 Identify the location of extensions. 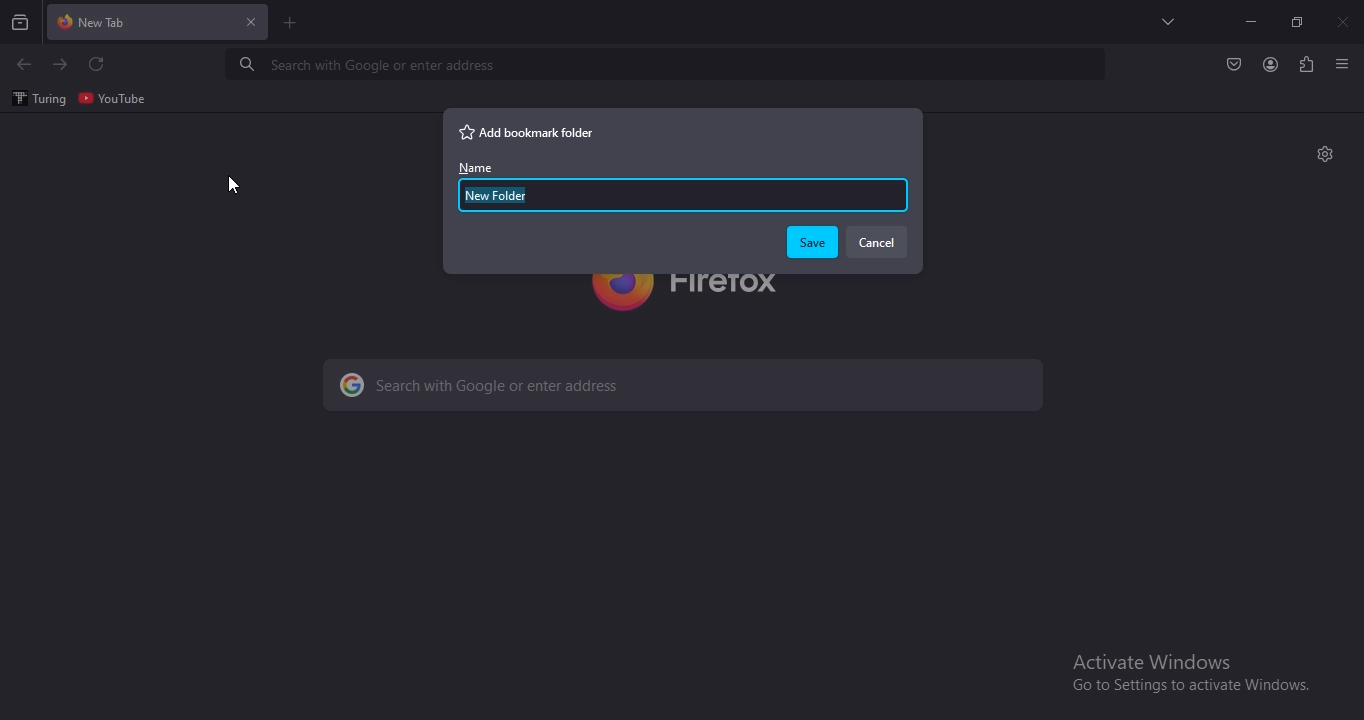
(1306, 65).